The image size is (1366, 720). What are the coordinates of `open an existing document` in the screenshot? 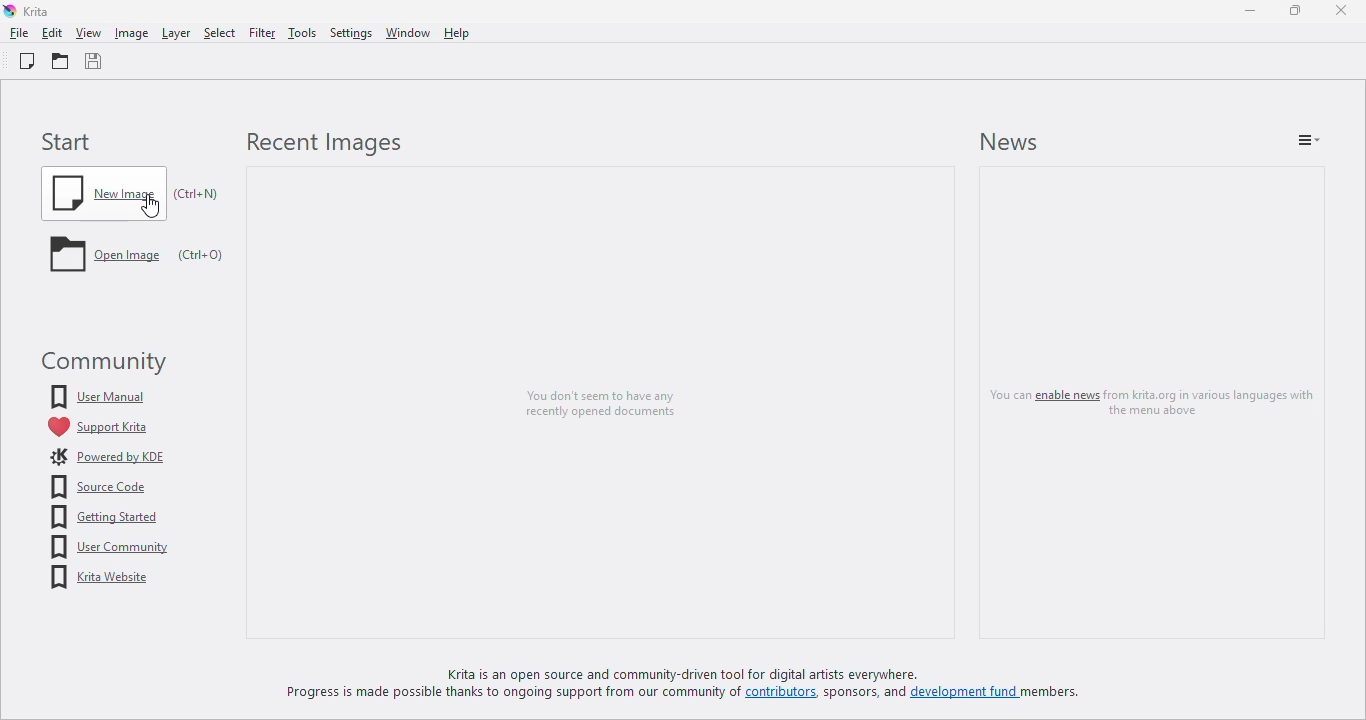 It's located at (60, 61).